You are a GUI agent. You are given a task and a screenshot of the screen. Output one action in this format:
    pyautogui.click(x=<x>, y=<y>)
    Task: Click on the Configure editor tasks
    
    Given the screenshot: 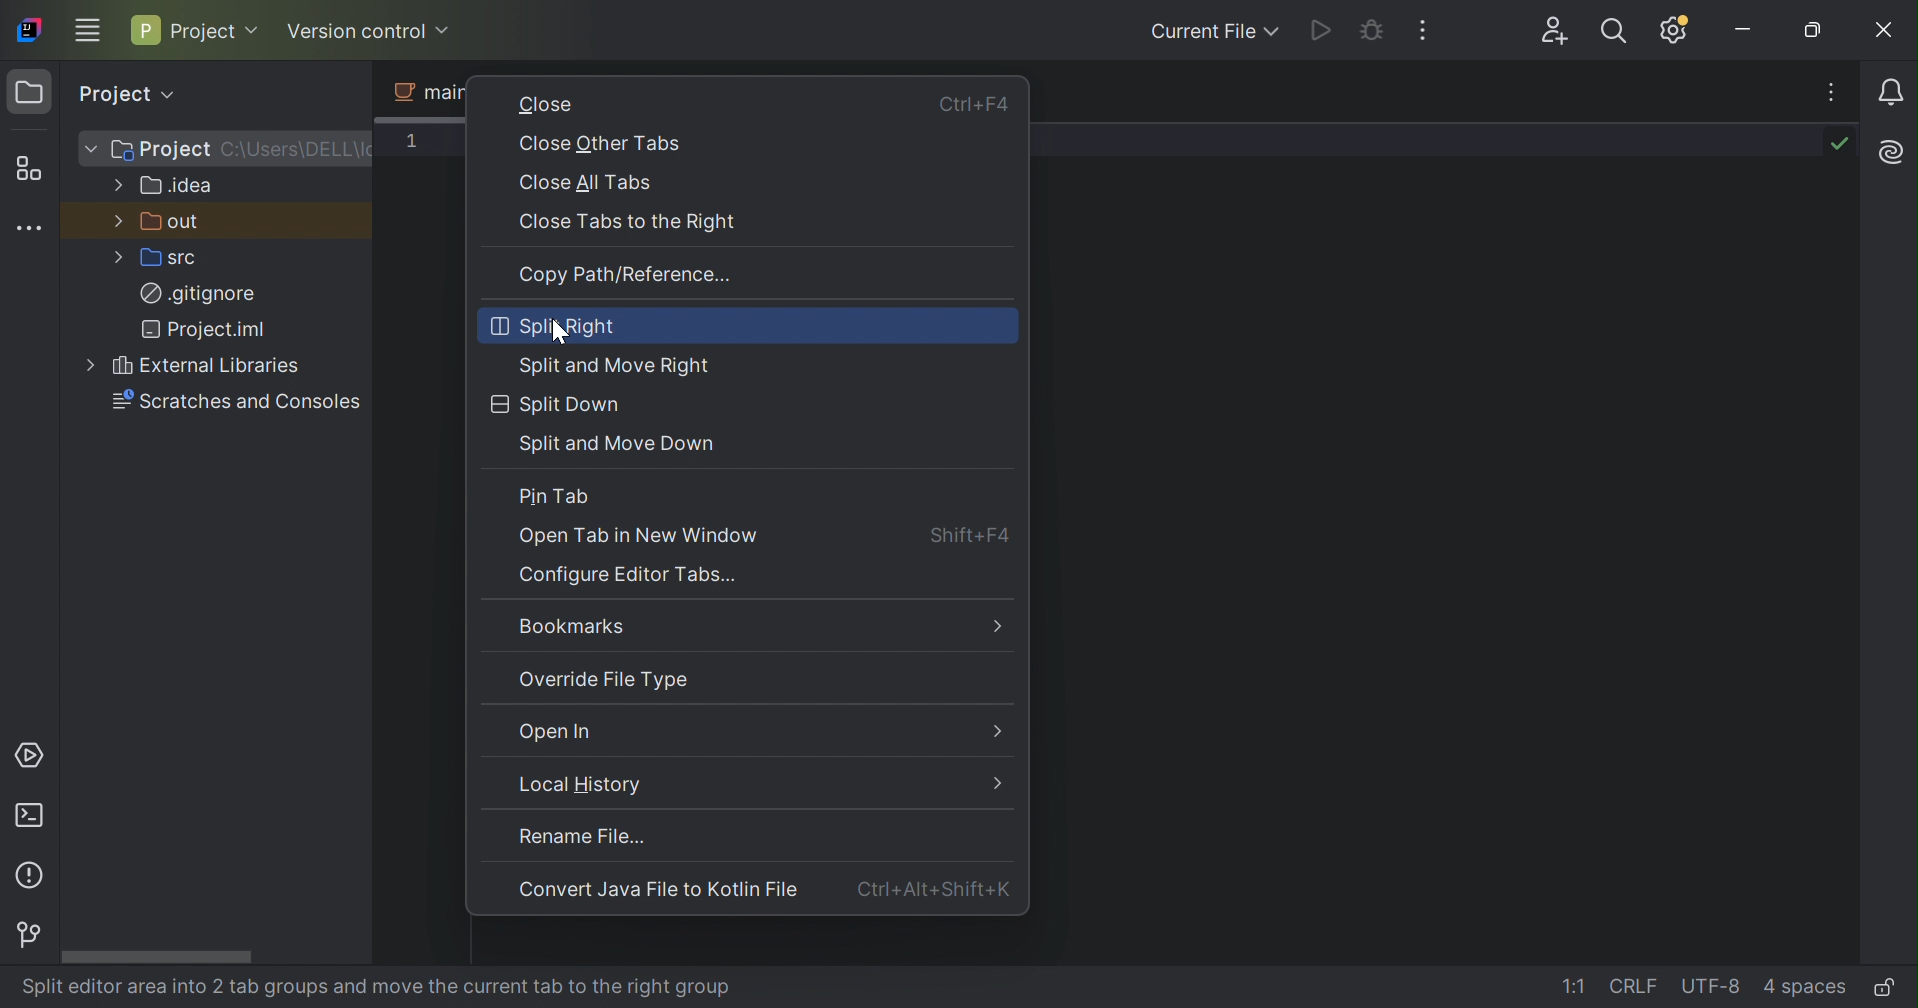 What is the action you would take?
    pyautogui.click(x=635, y=573)
    